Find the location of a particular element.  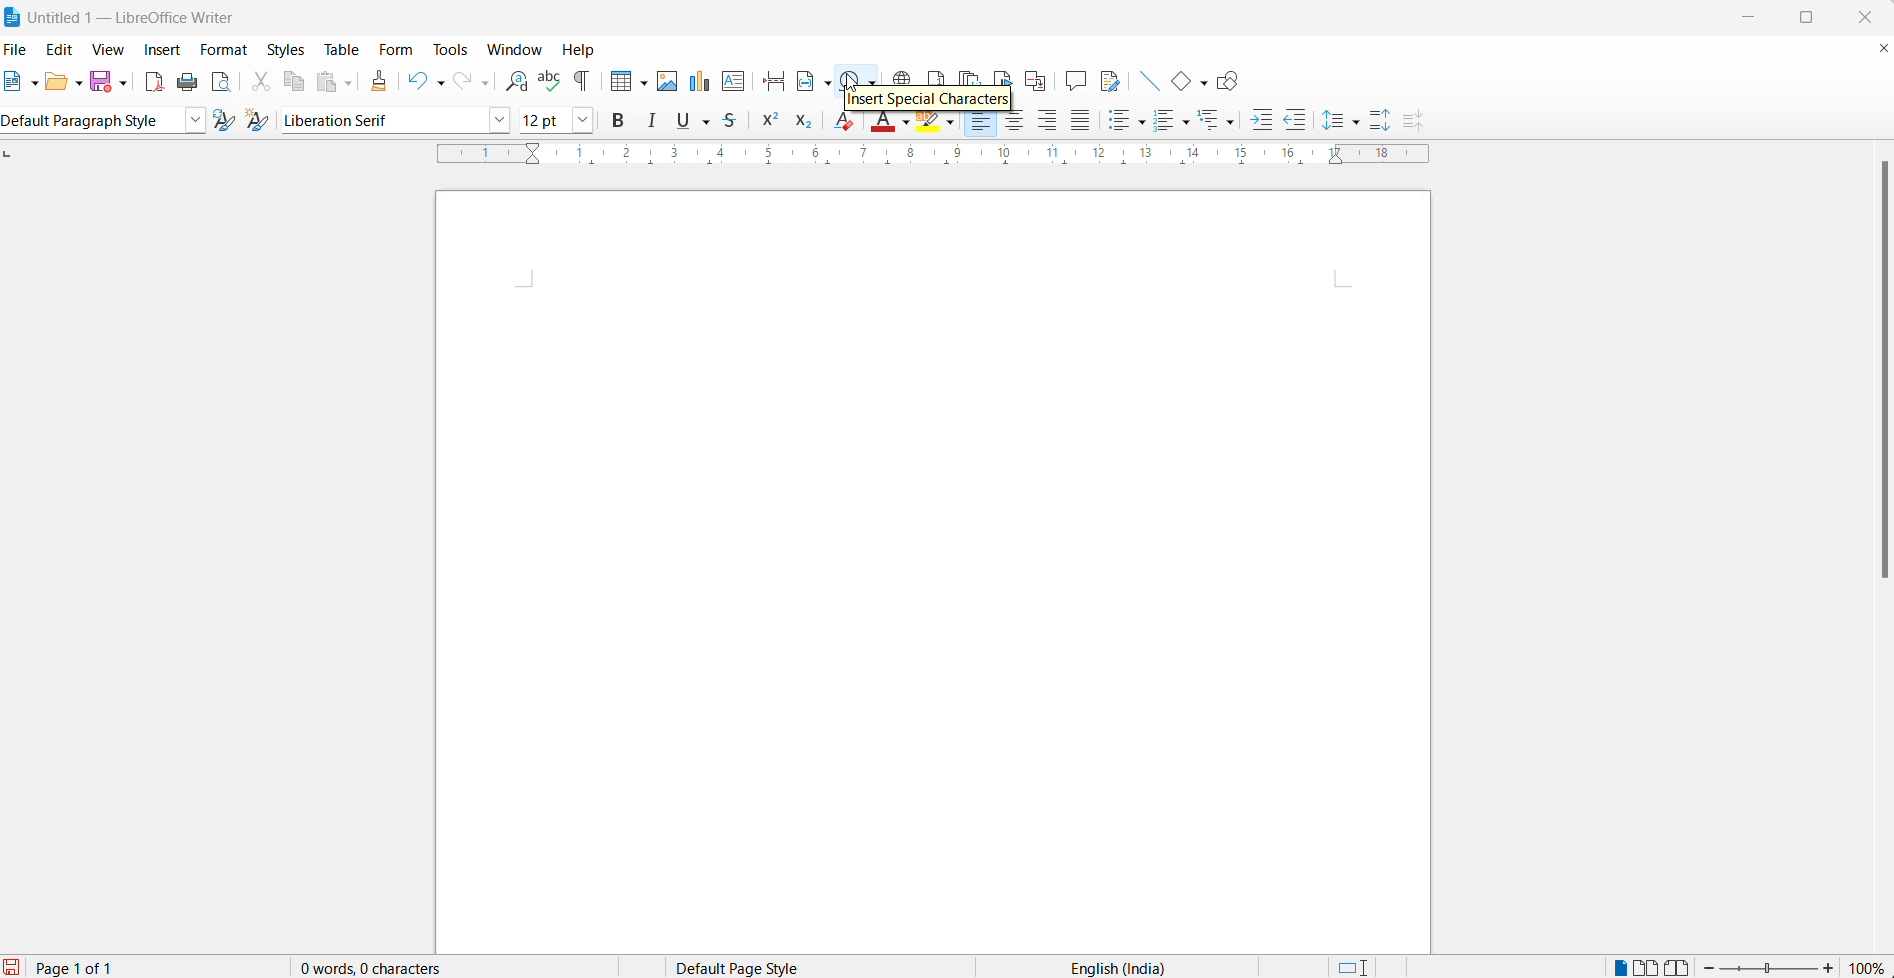

scaling is located at coordinates (917, 162).